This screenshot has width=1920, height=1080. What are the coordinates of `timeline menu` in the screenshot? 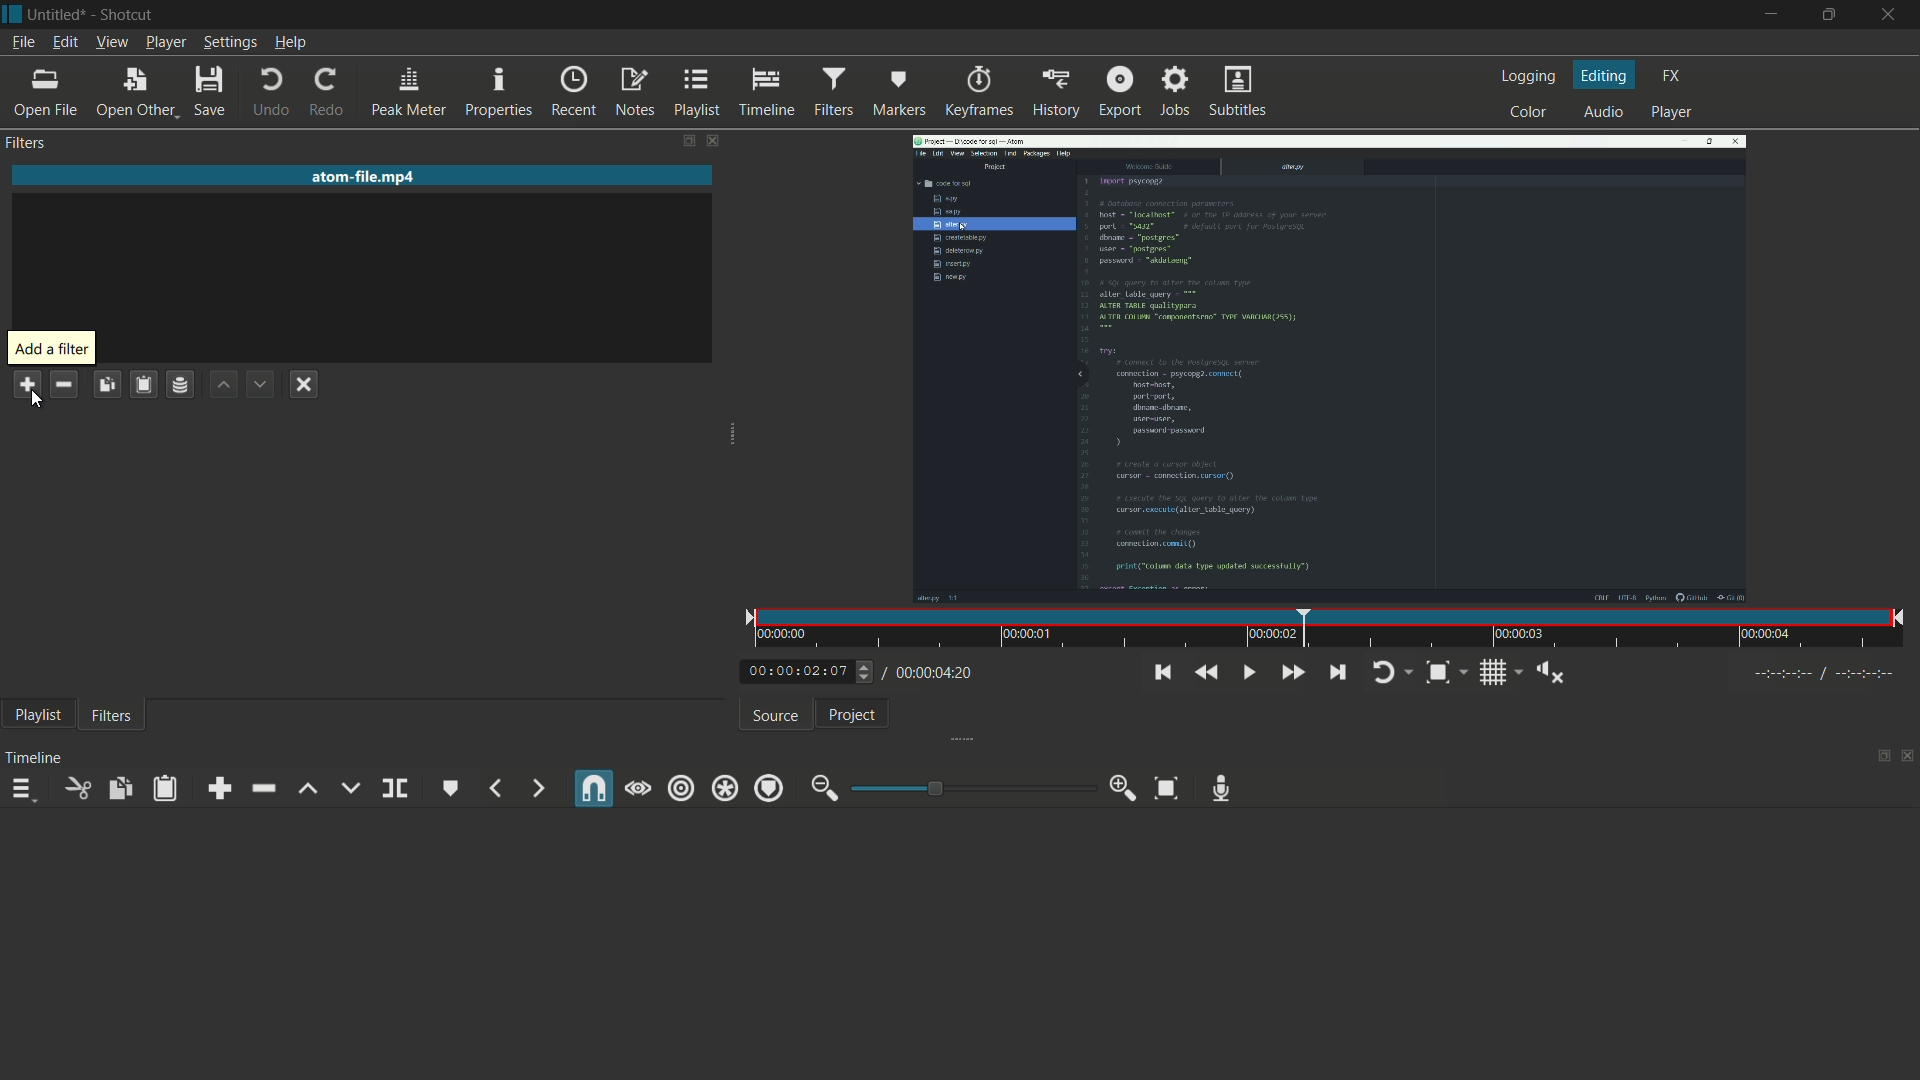 It's located at (21, 789).